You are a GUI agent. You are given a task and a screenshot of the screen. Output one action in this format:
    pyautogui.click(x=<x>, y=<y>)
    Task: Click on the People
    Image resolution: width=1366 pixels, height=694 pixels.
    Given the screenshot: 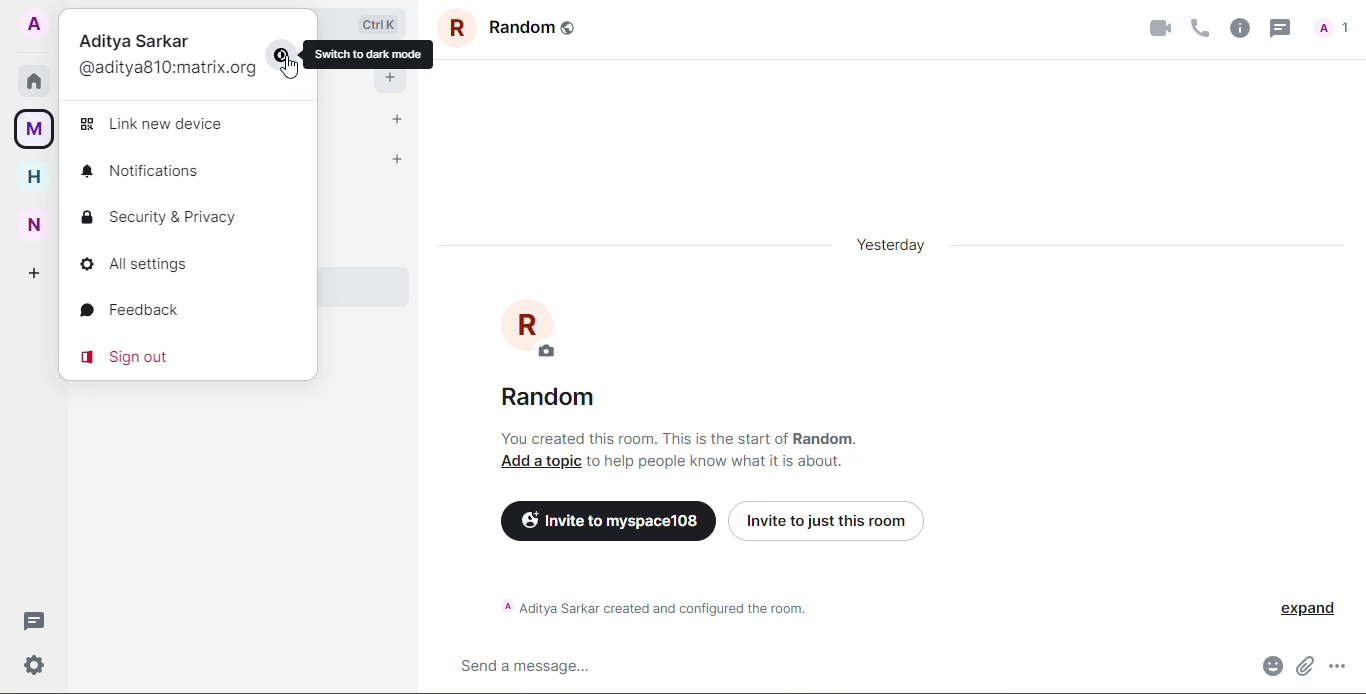 What is the action you would take?
    pyautogui.click(x=1332, y=28)
    